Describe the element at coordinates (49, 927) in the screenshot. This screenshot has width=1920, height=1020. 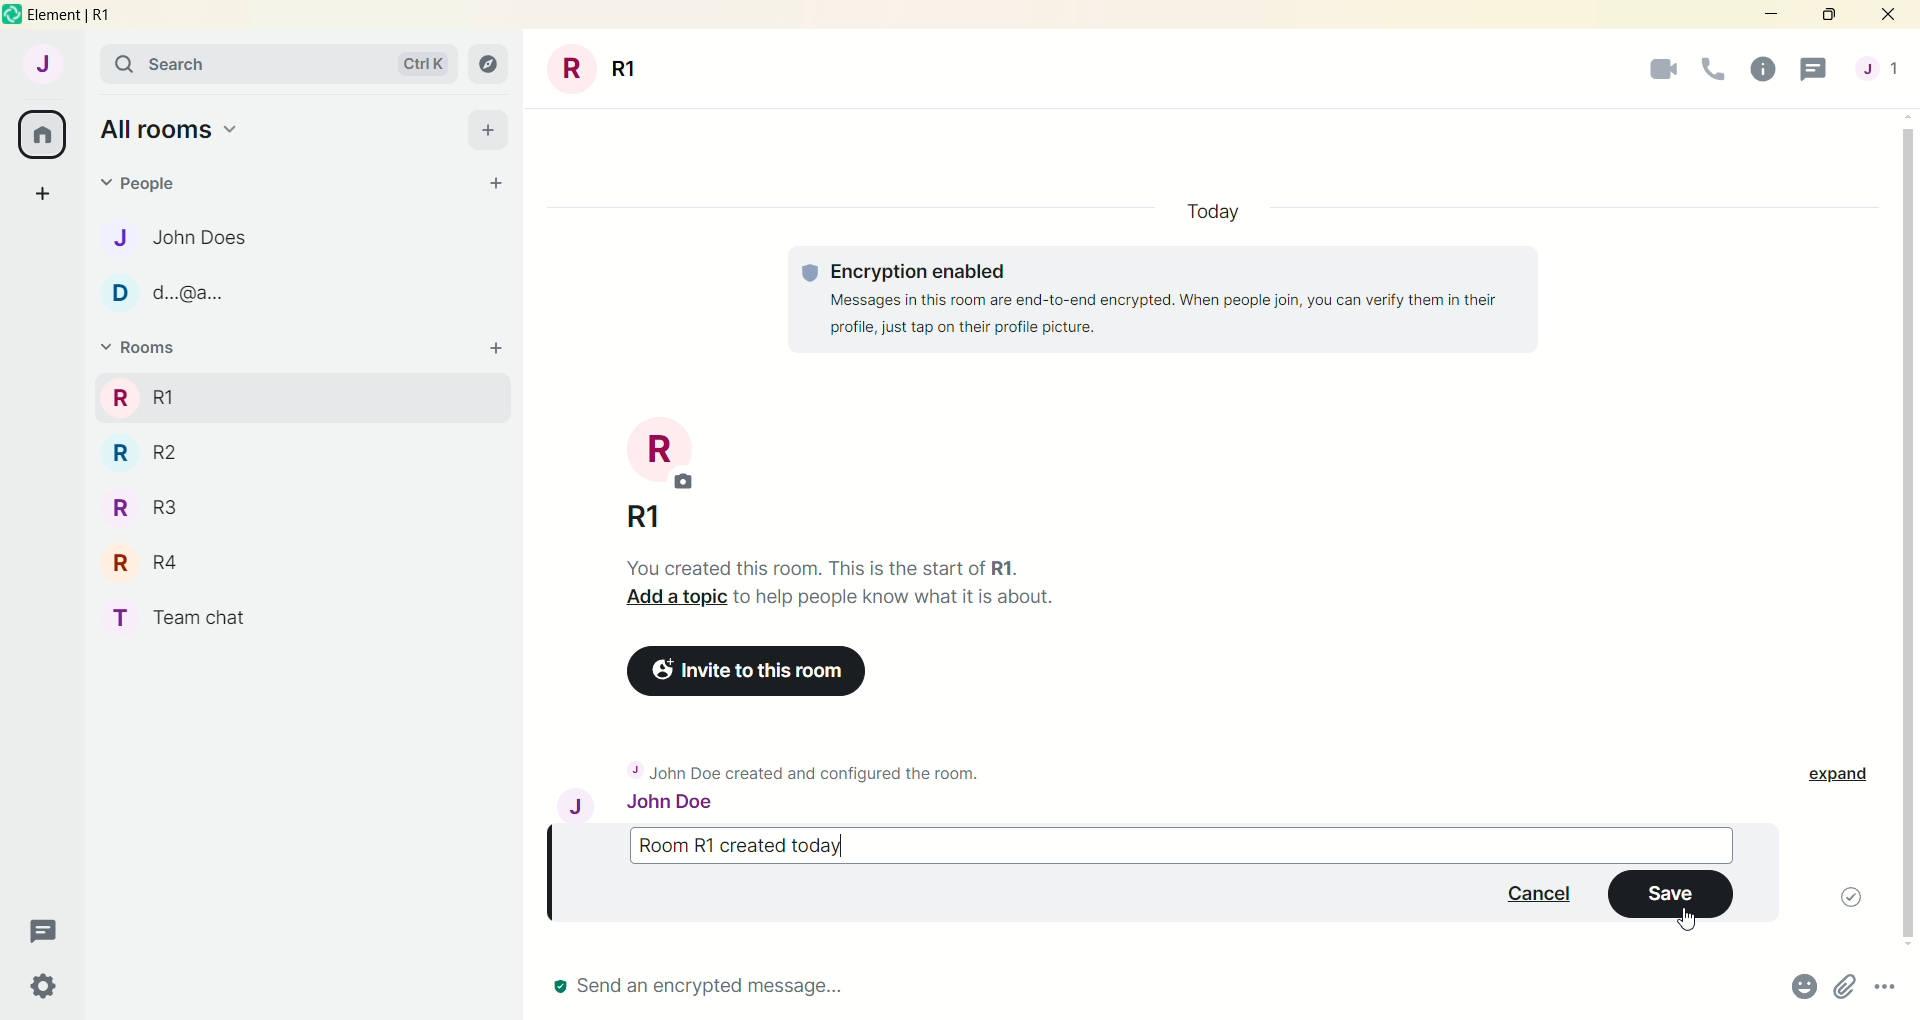
I see `threads` at that location.